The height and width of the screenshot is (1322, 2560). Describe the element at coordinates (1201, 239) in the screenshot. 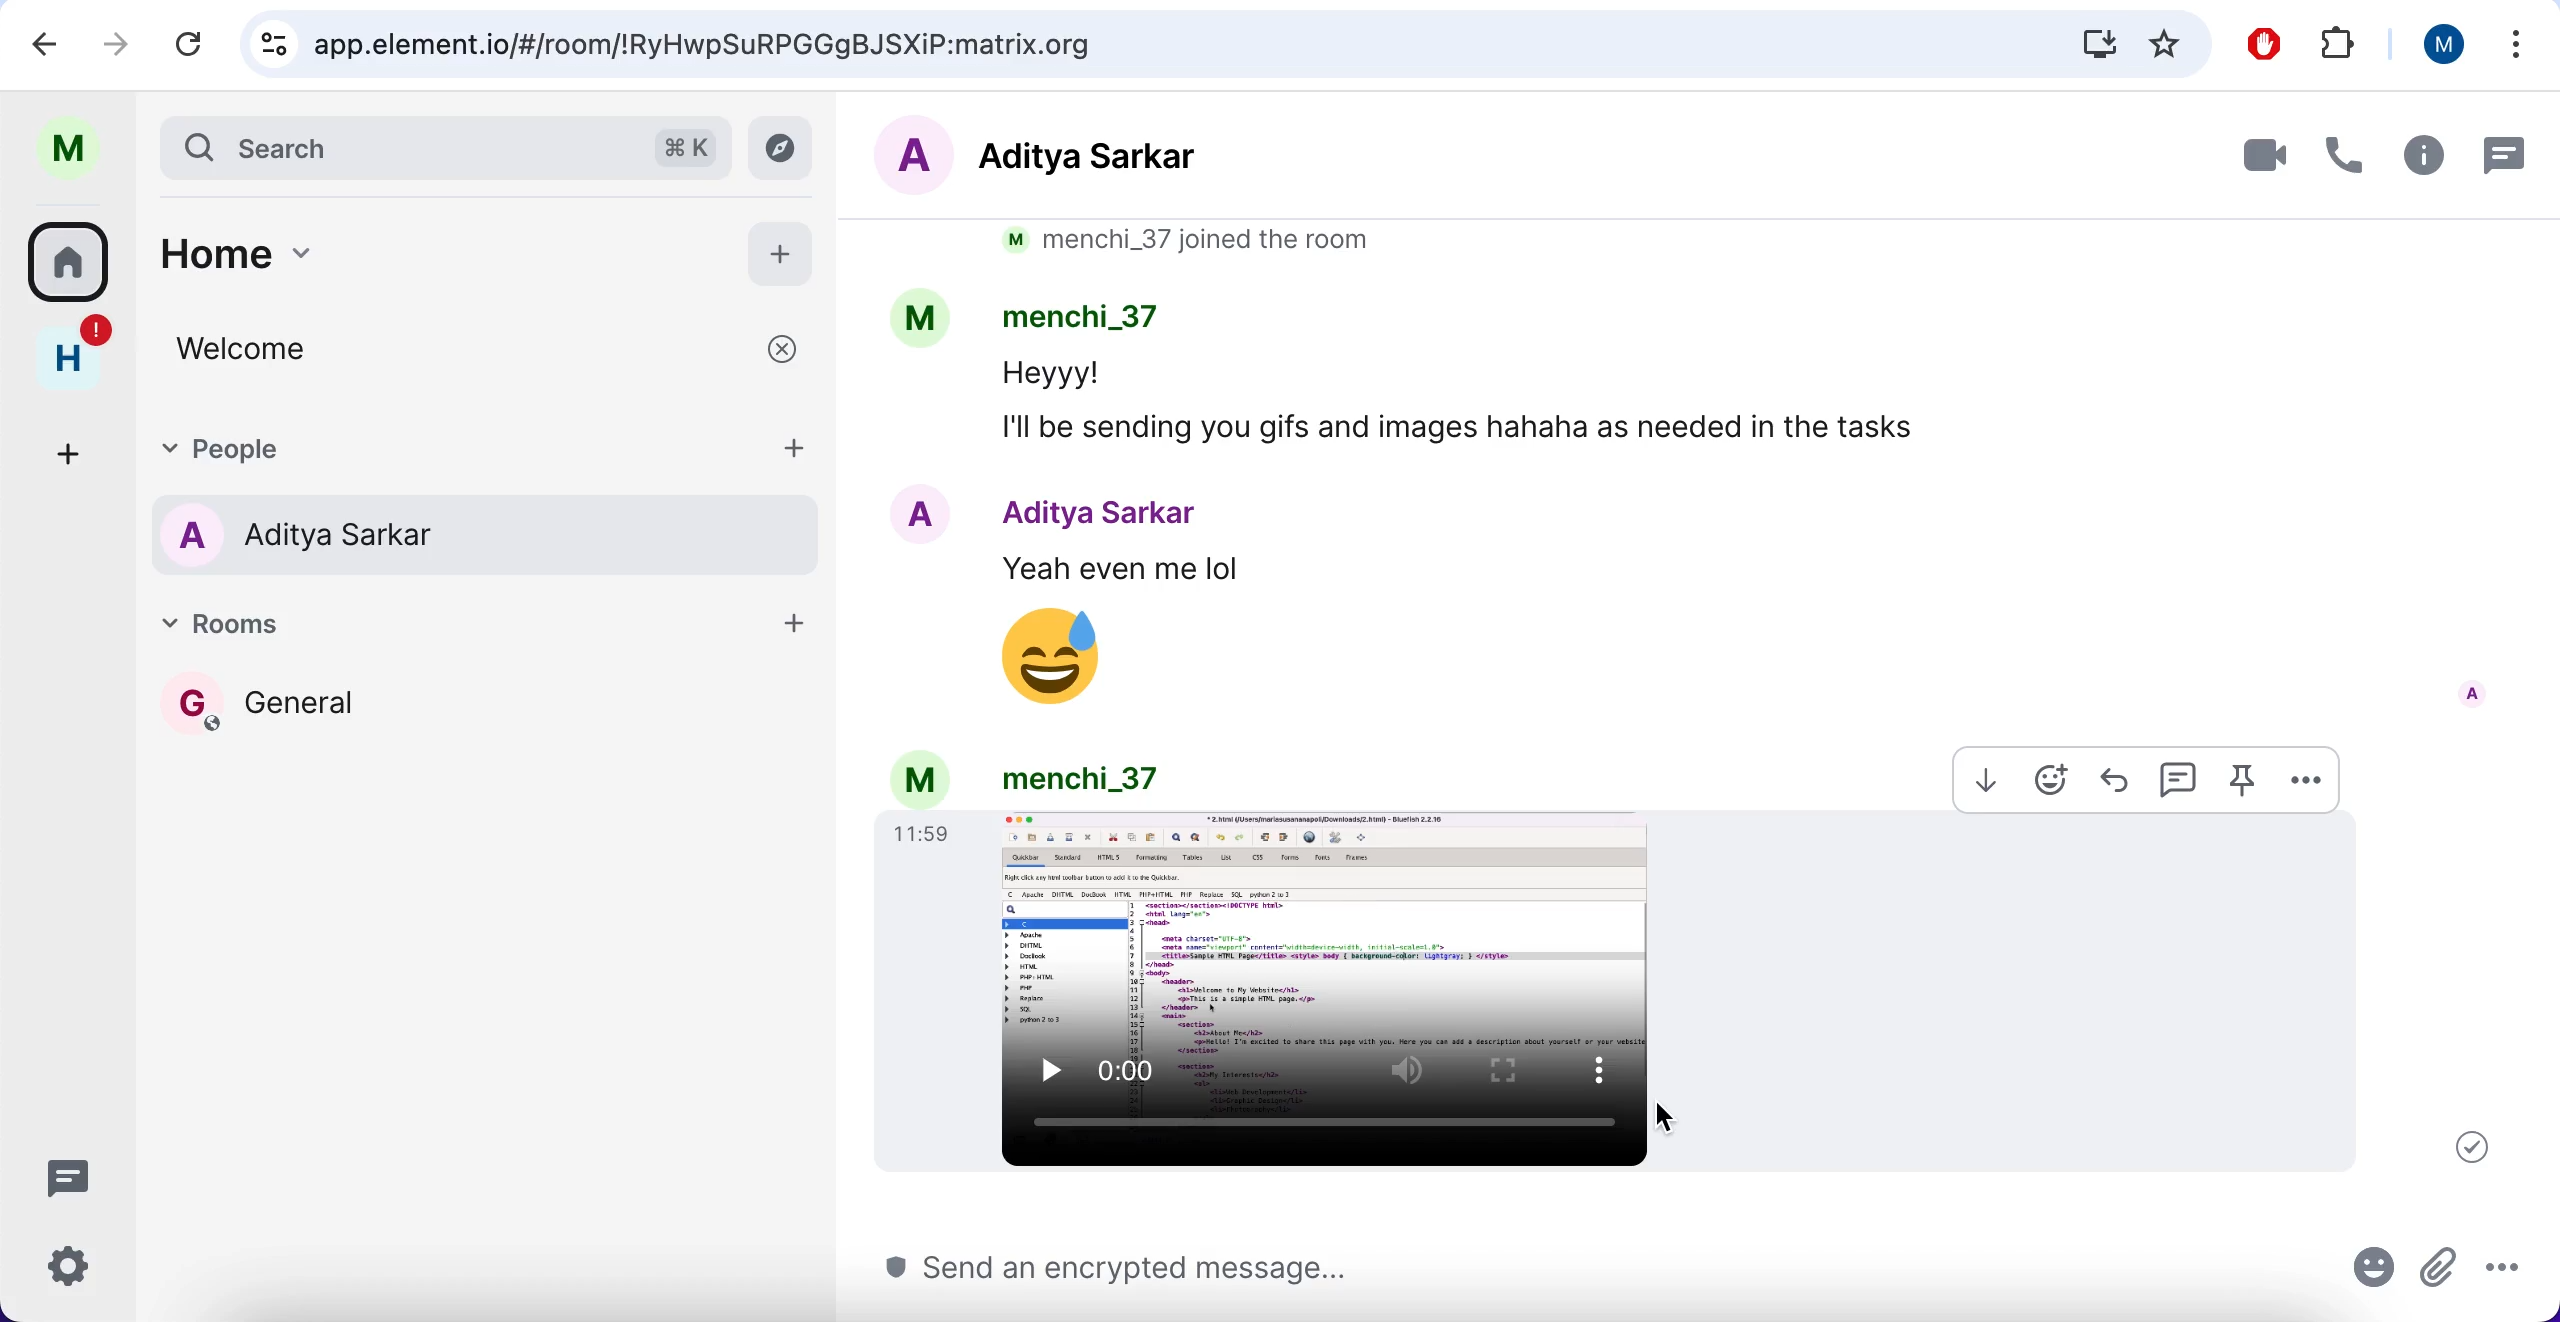

I see `m menchi_37 joined the room` at that location.